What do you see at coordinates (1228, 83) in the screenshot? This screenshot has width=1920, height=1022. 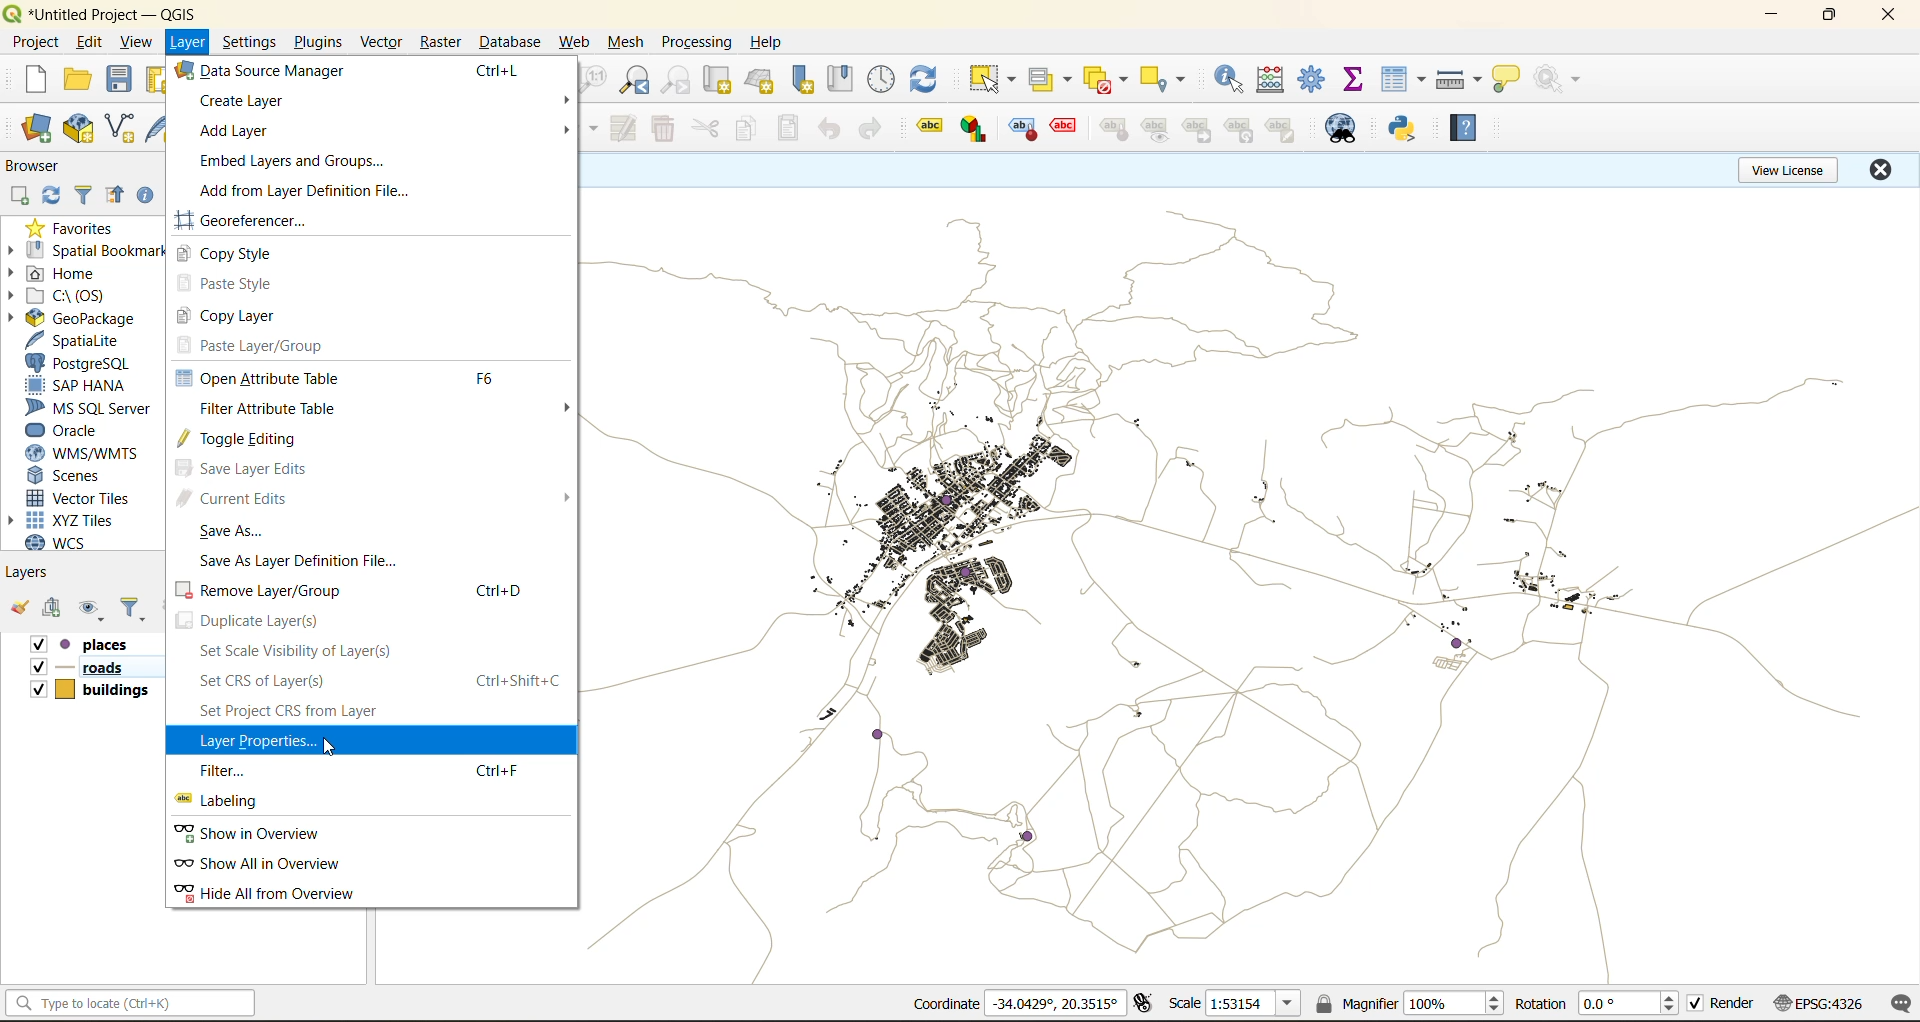 I see `identify features` at bounding box center [1228, 83].